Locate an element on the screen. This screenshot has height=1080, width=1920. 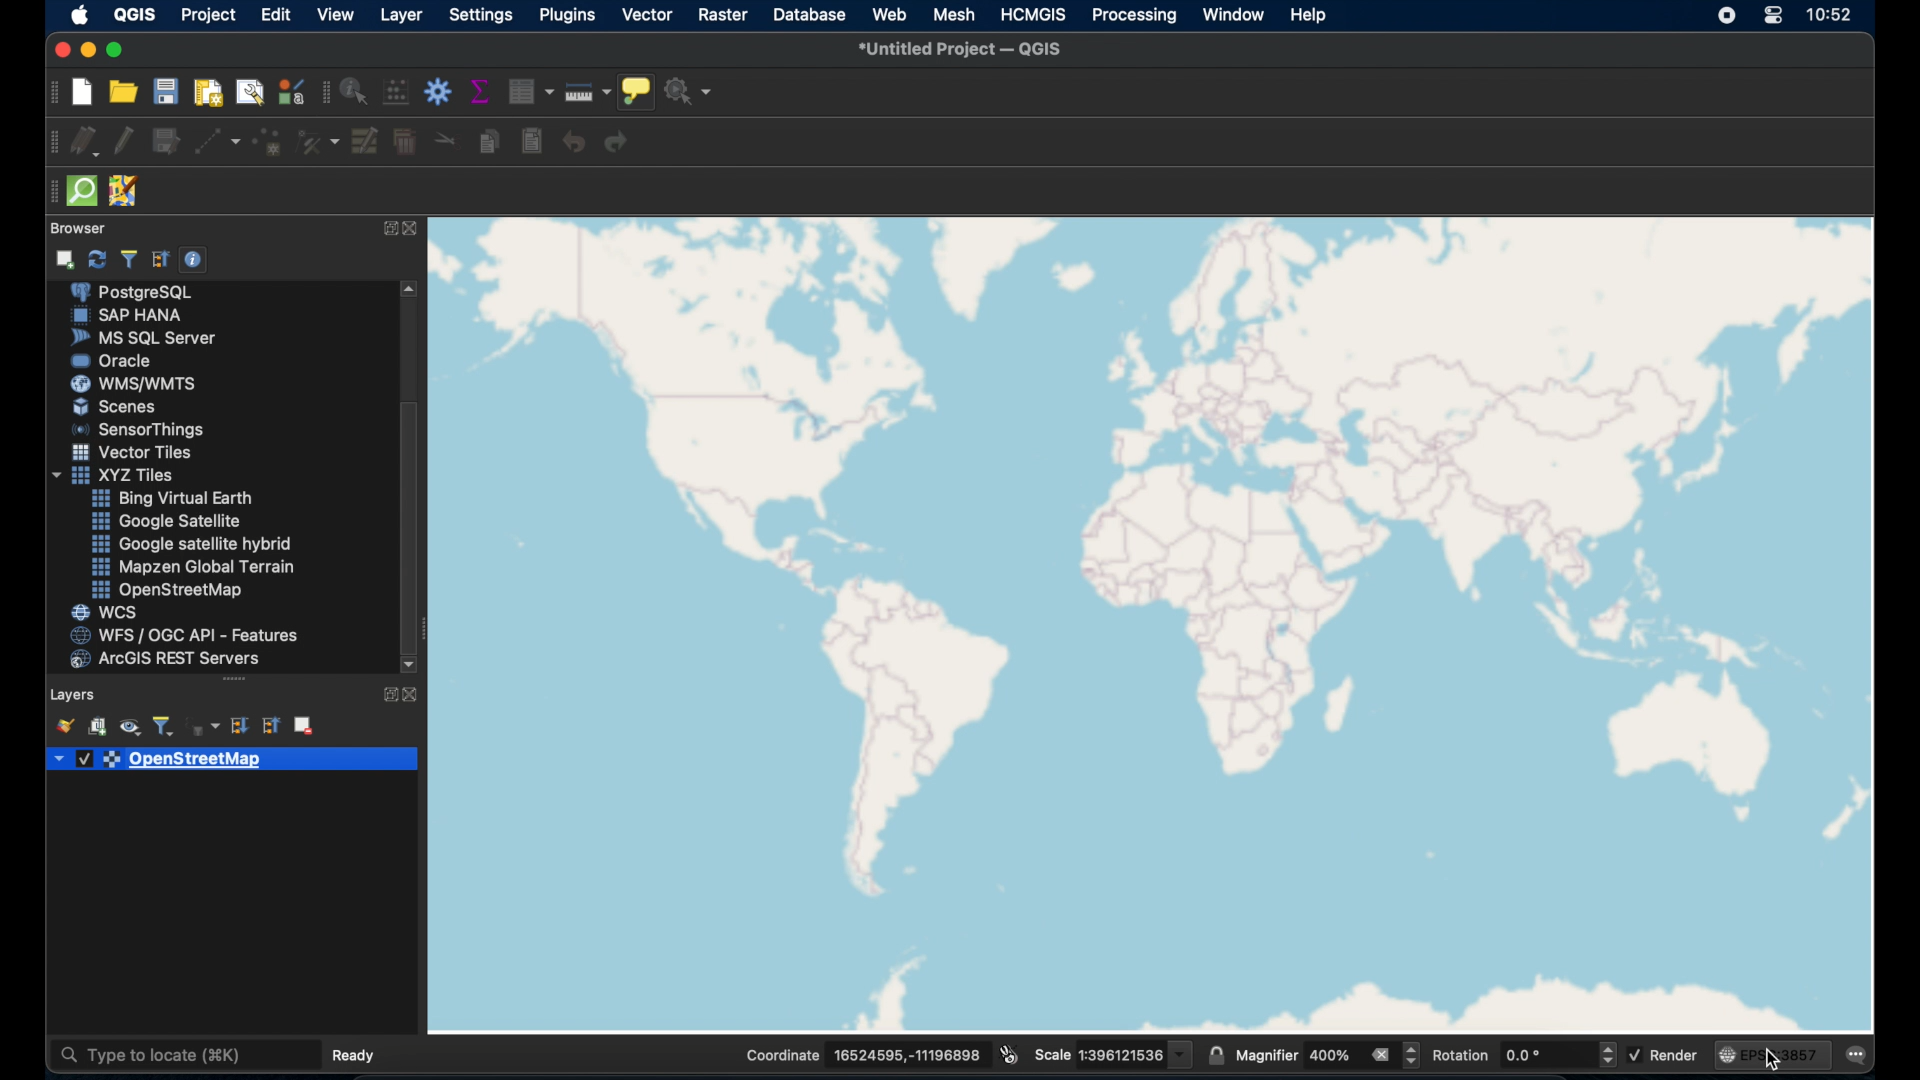
sensor things is located at coordinates (140, 432).